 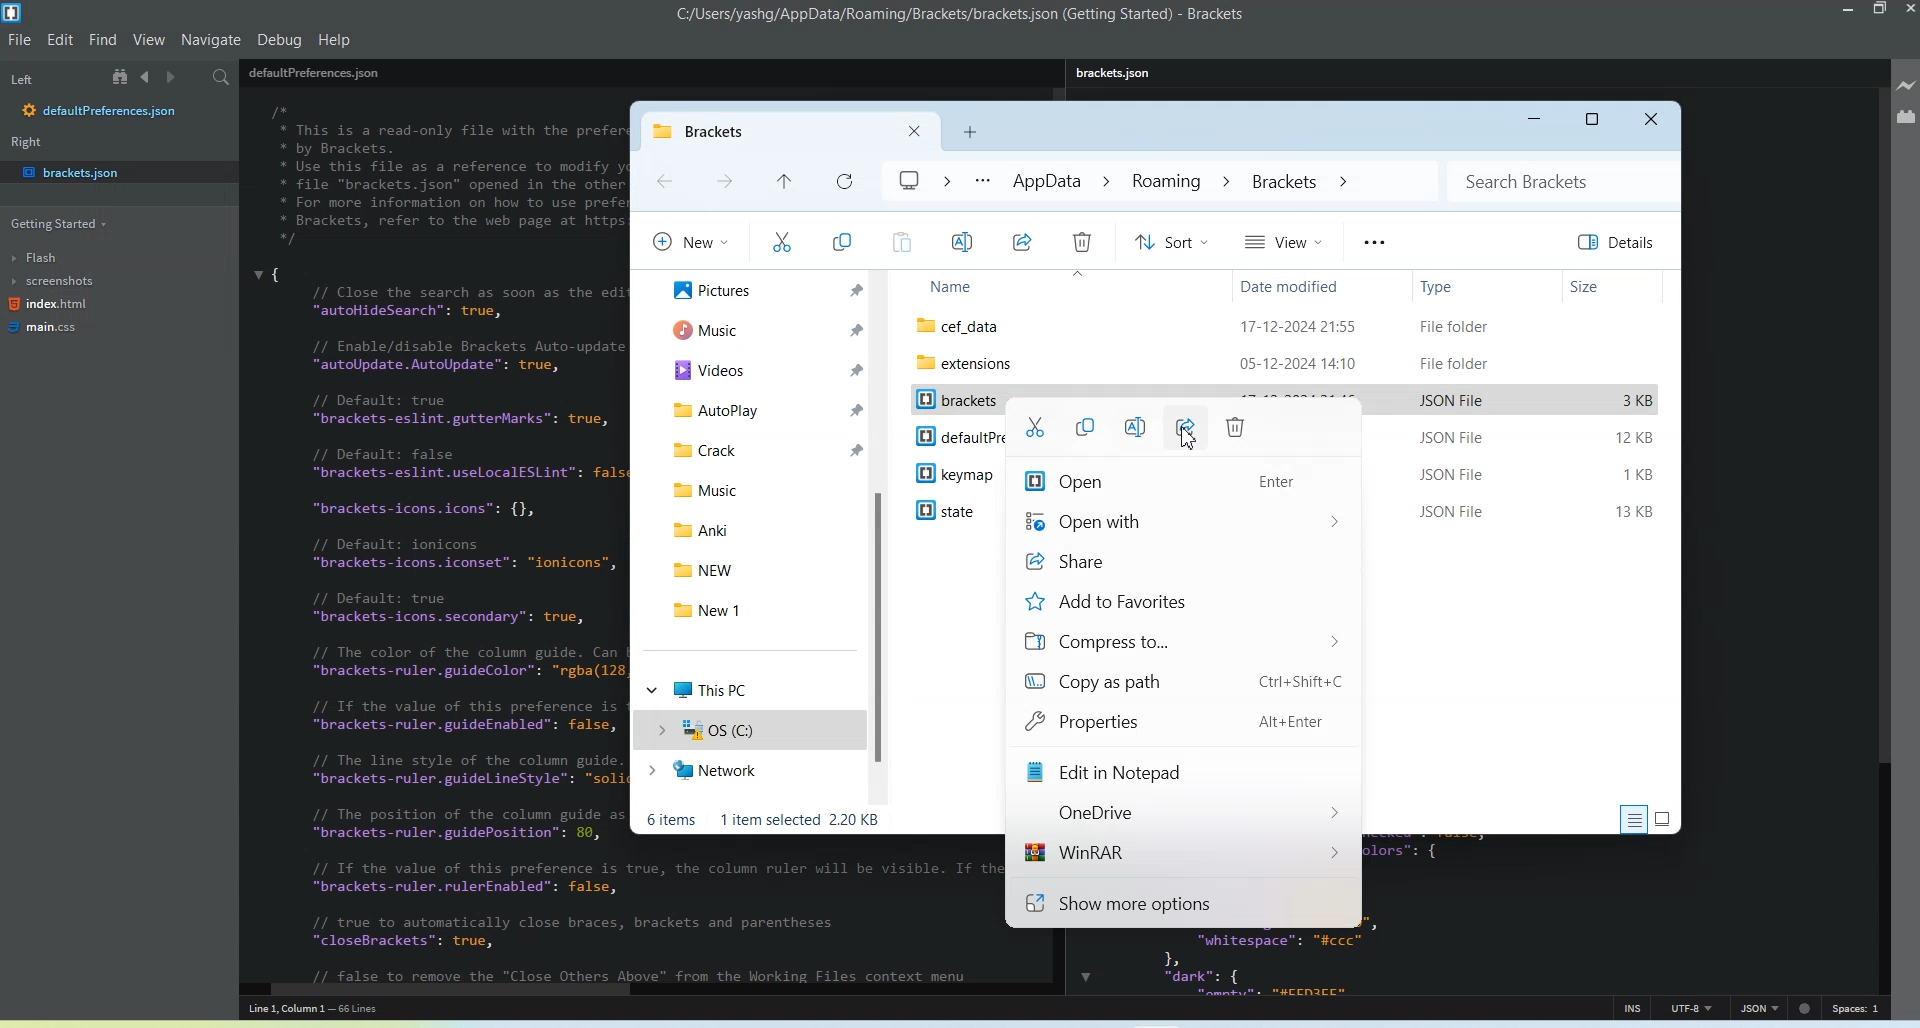 What do you see at coordinates (952, 514) in the screenshot?
I see `state` at bounding box center [952, 514].